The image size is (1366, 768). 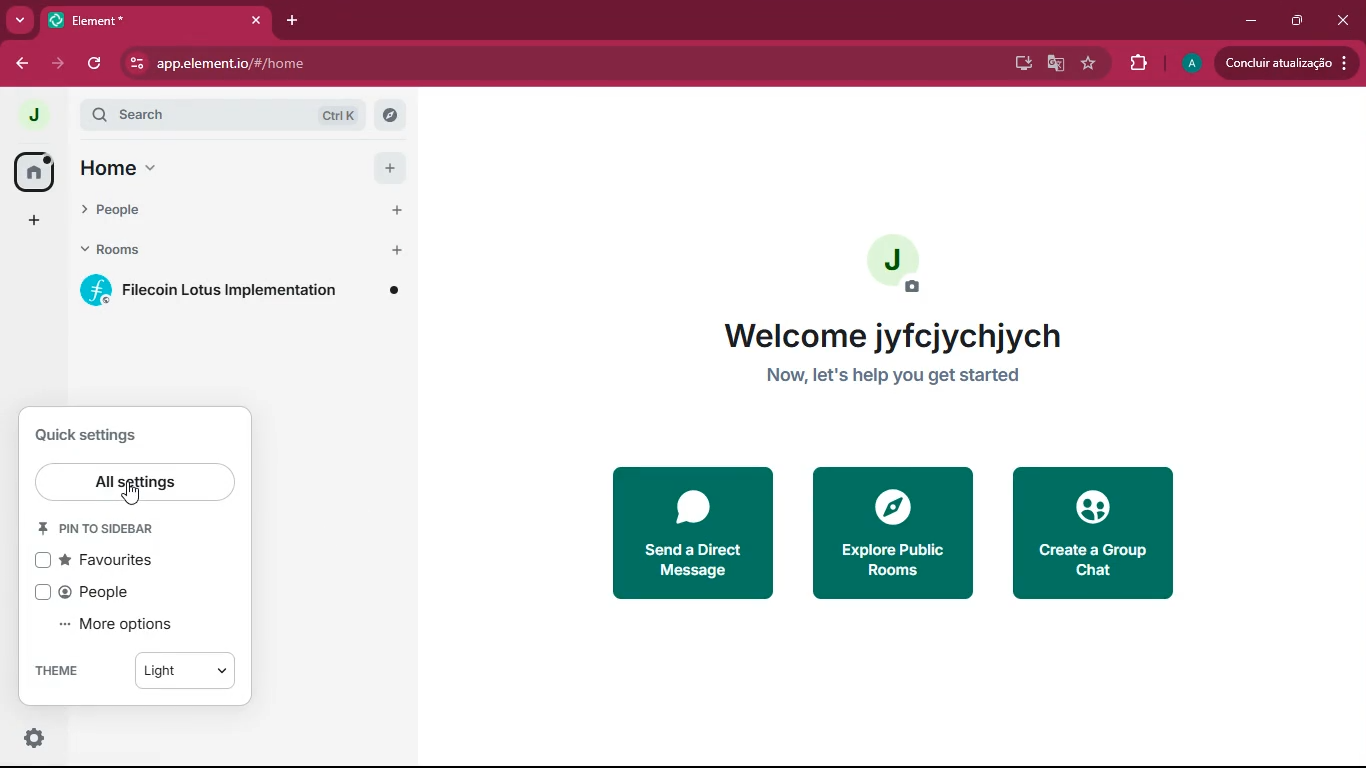 I want to click on rooms, so click(x=186, y=249).